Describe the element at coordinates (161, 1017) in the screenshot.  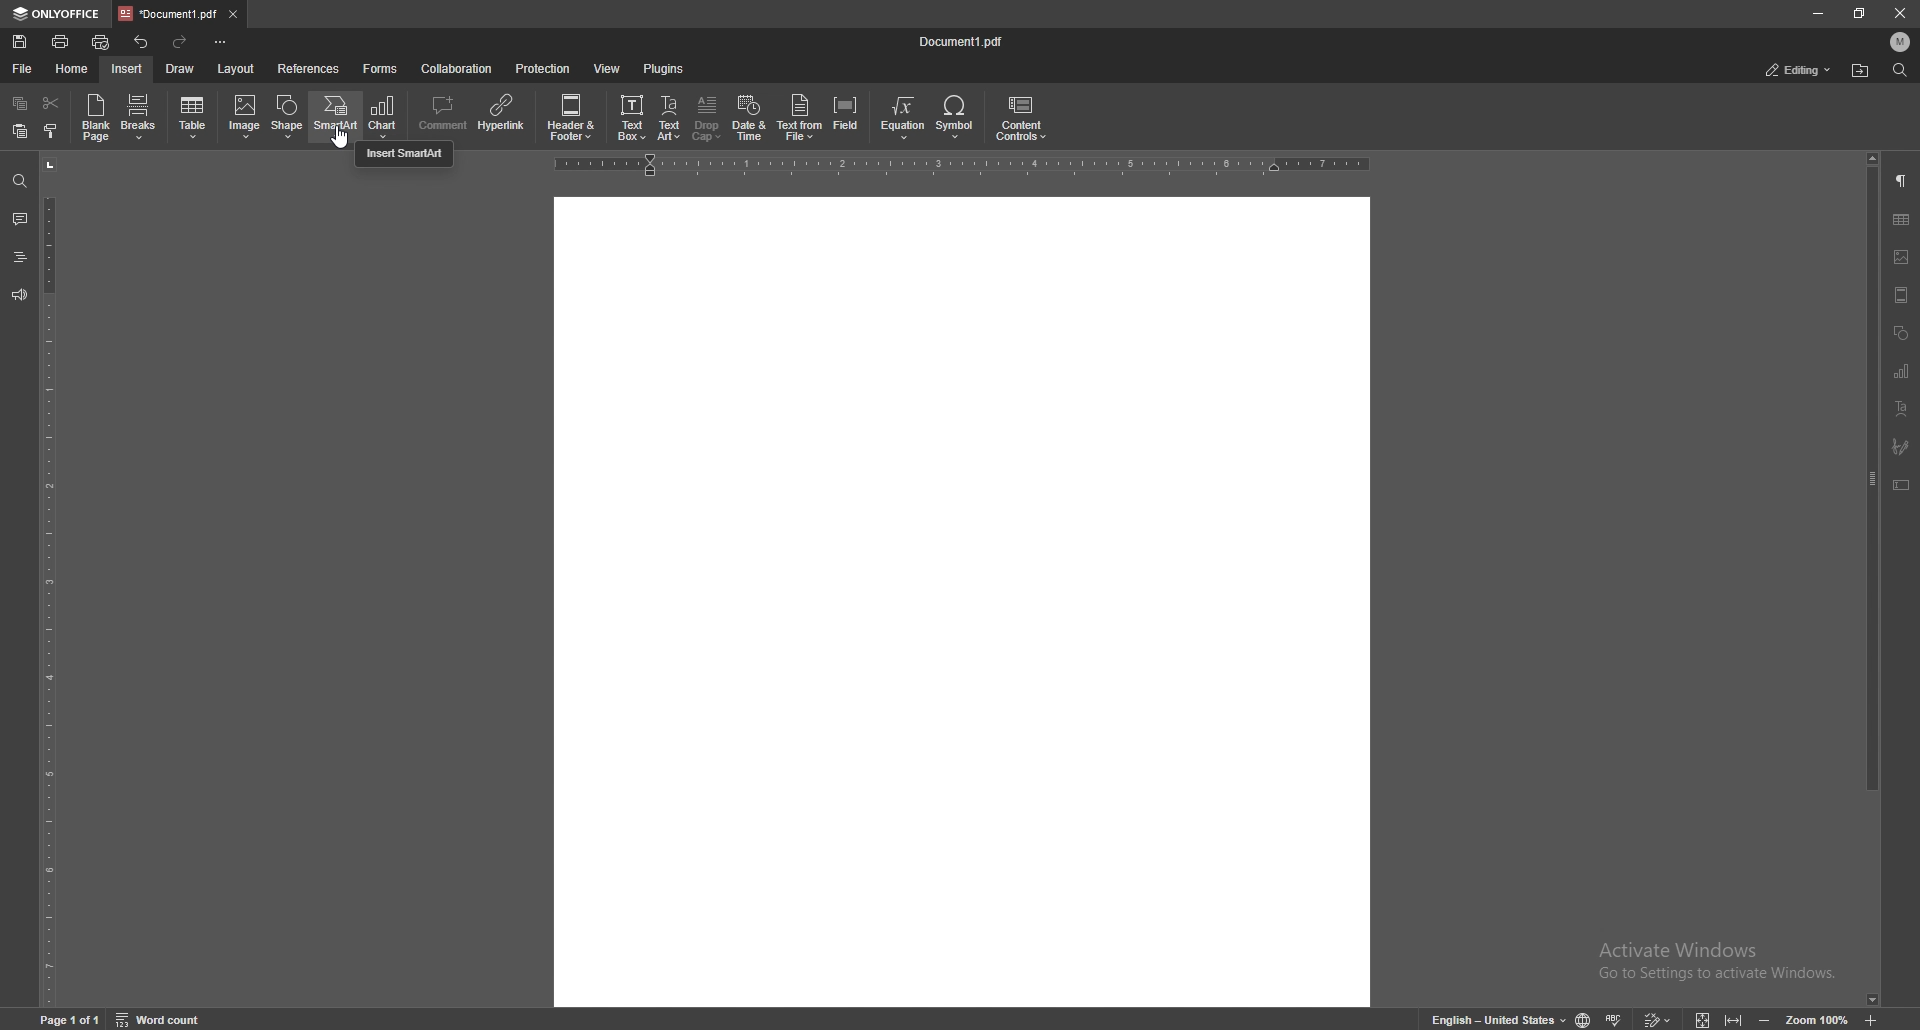
I see `word count` at that location.